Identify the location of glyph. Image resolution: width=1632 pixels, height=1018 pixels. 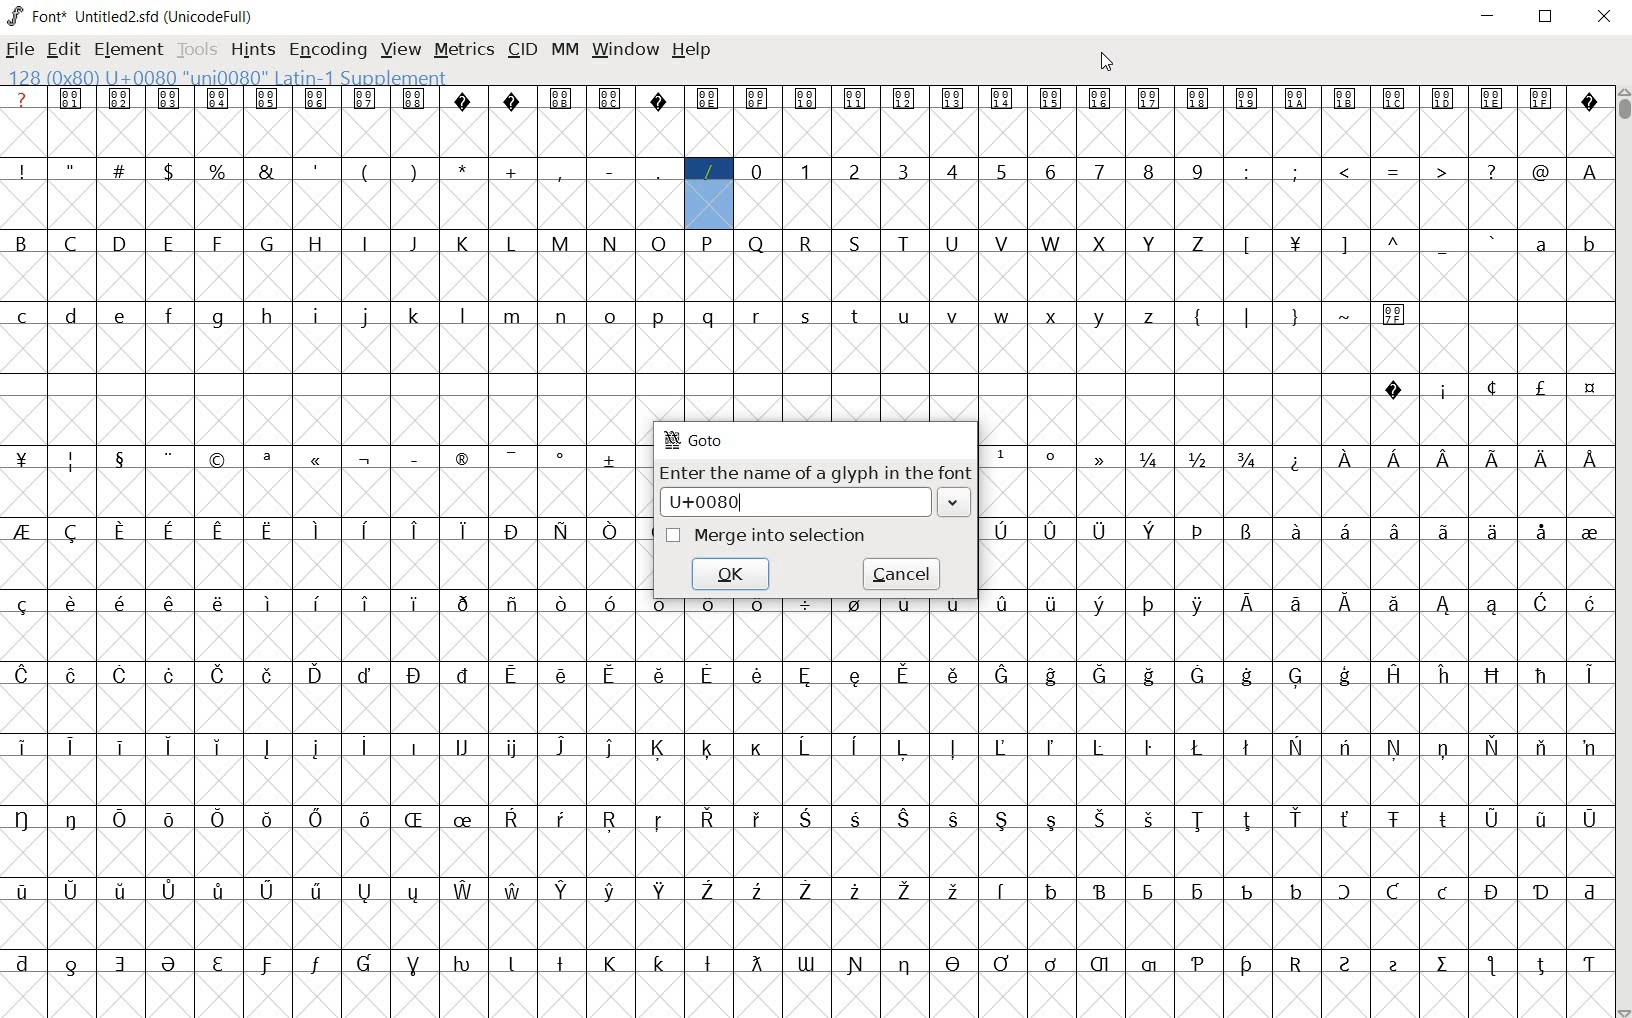
(416, 747).